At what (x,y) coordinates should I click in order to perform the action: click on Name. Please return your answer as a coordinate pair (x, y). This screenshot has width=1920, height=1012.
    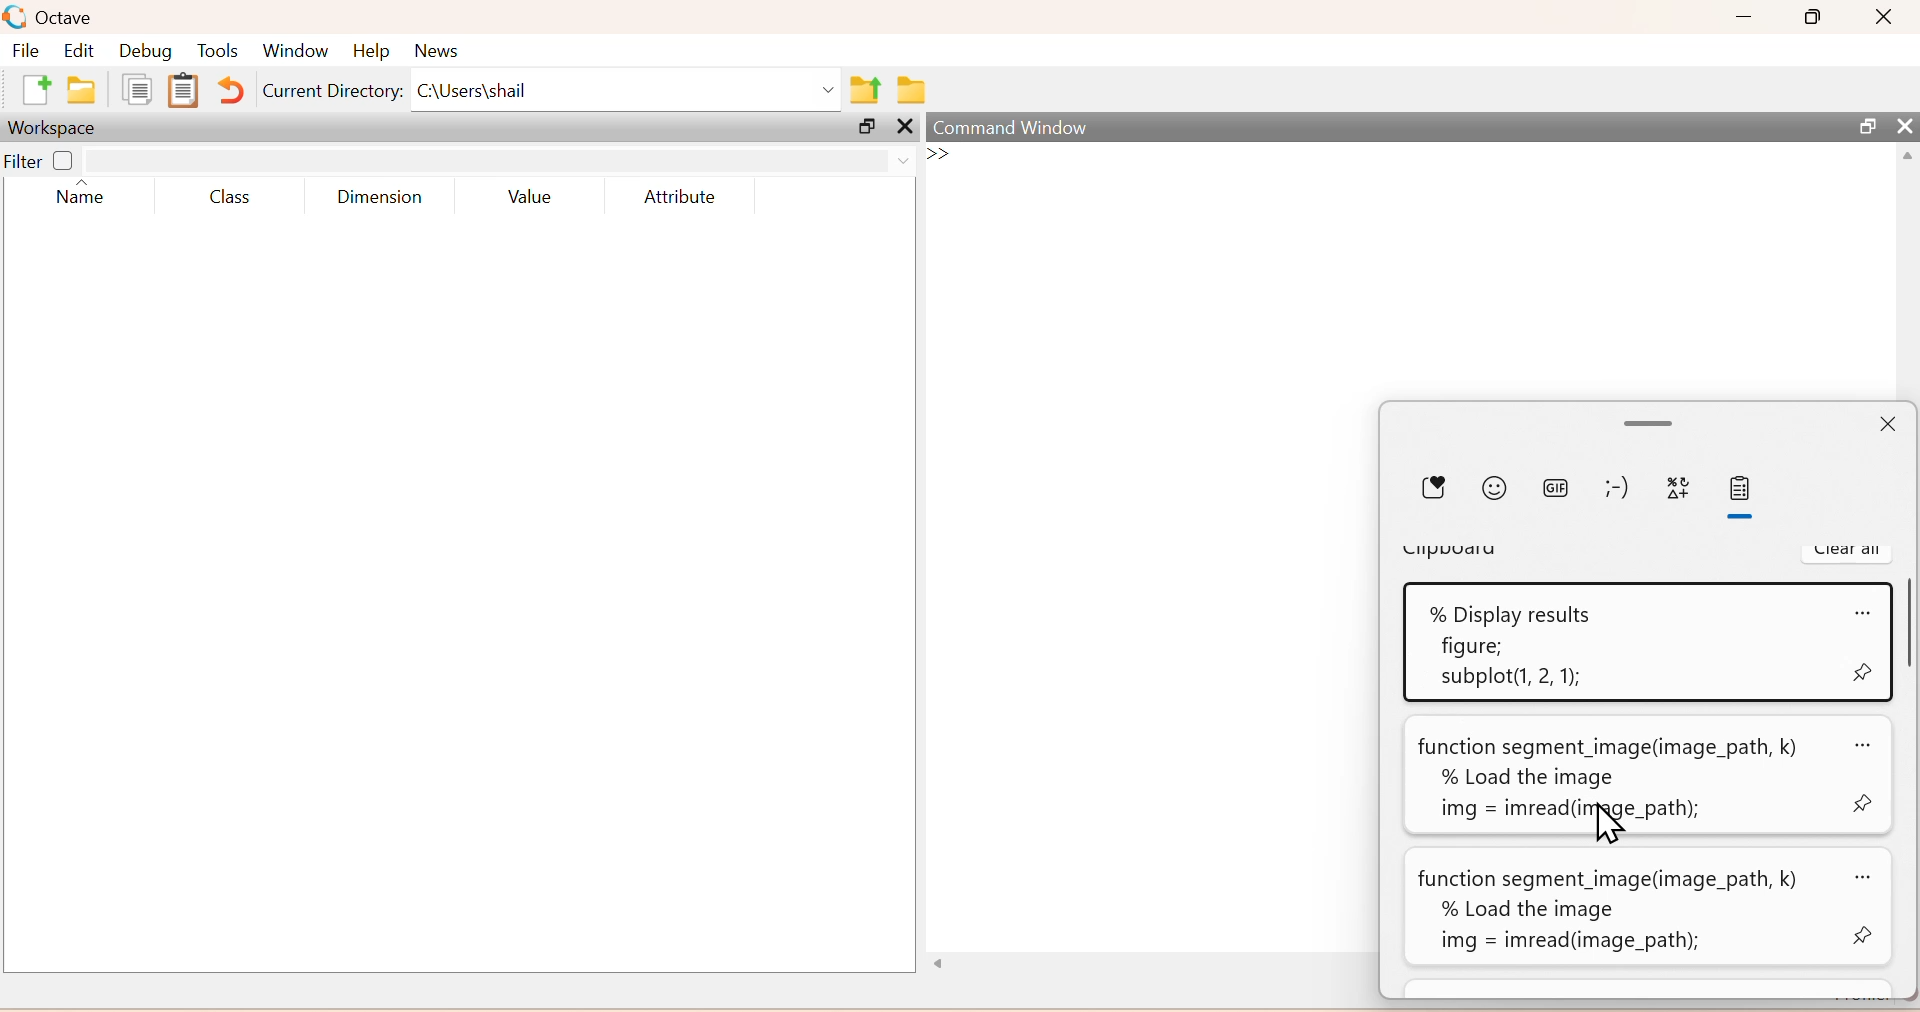
    Looking at the image, I should click on (82, 196).